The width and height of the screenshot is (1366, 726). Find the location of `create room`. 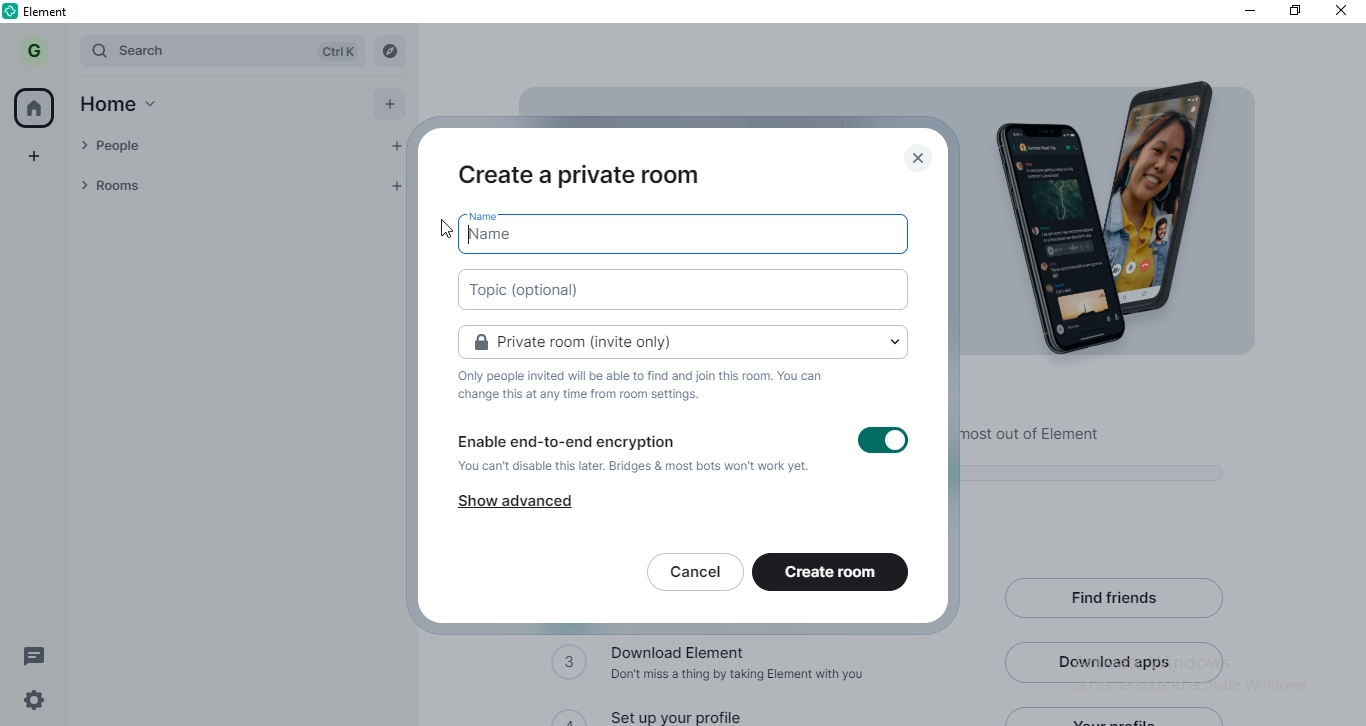

create room is located at coordinates (834, 572).